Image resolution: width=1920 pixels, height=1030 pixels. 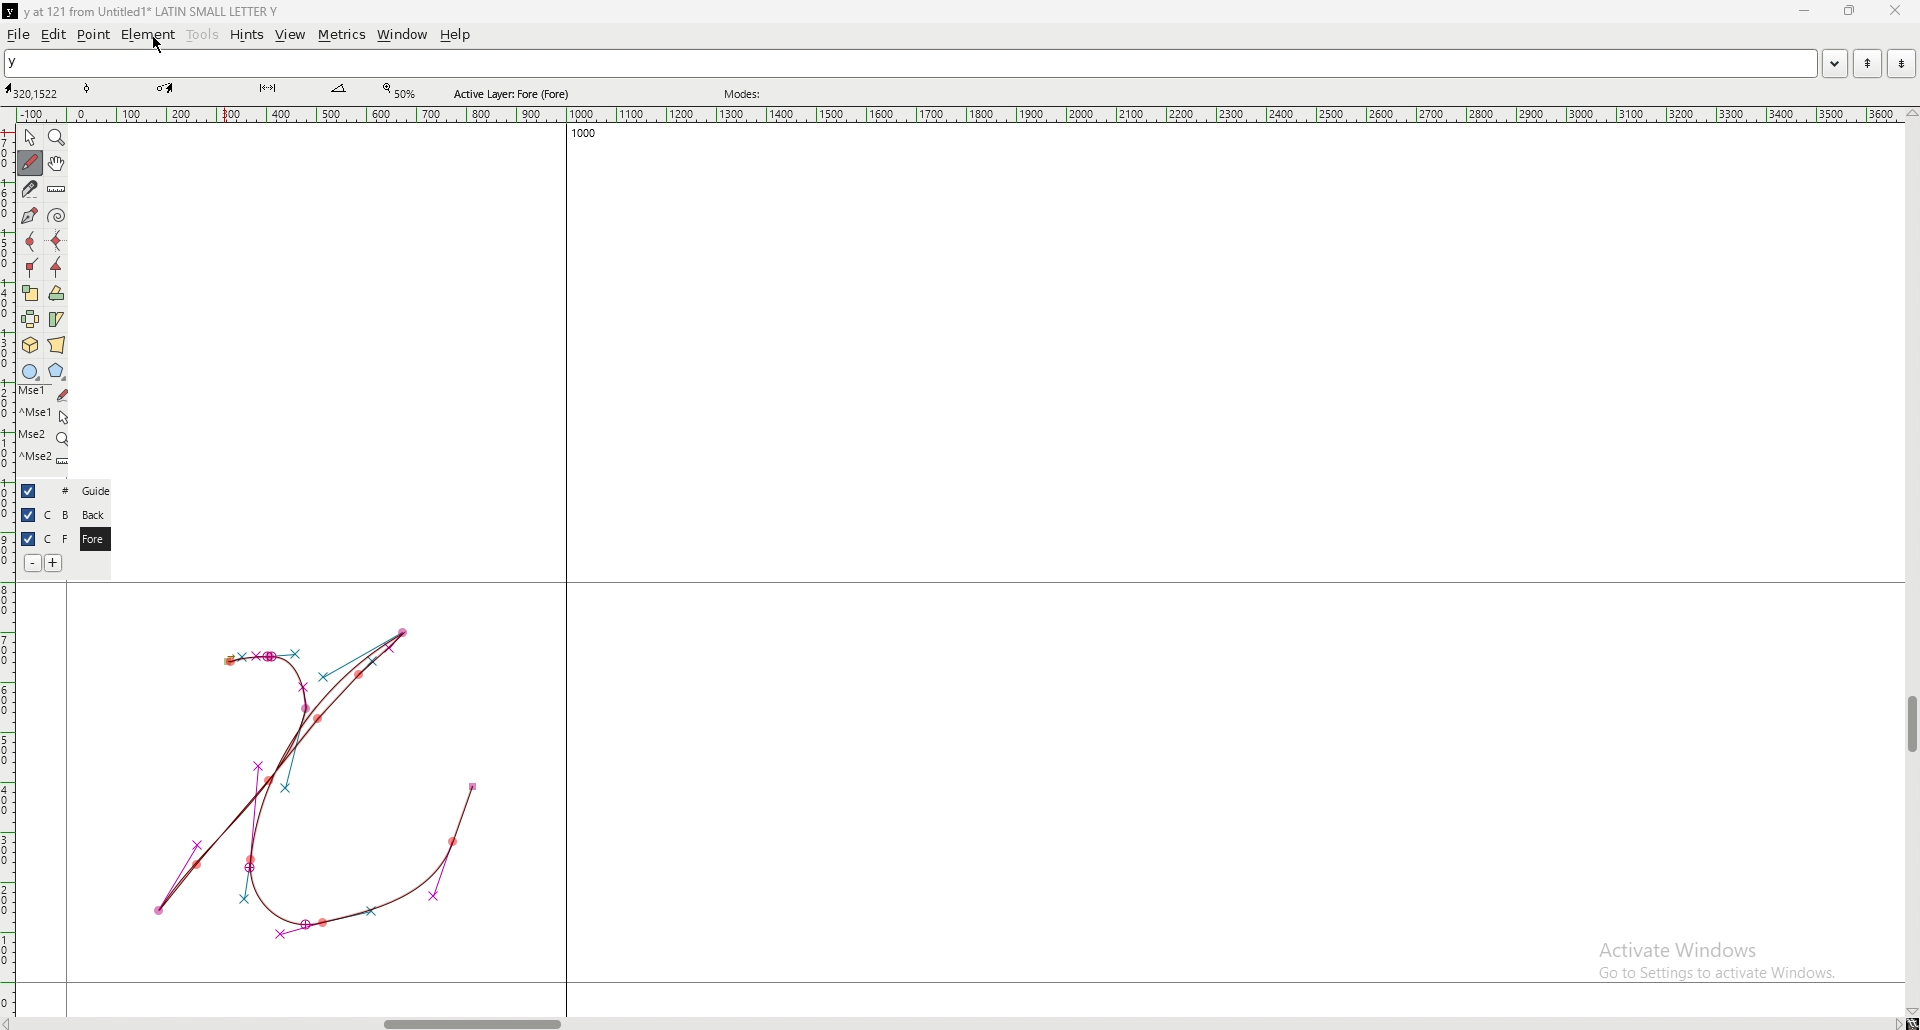 I want to click on mse 2, so click(x=43, y=437).